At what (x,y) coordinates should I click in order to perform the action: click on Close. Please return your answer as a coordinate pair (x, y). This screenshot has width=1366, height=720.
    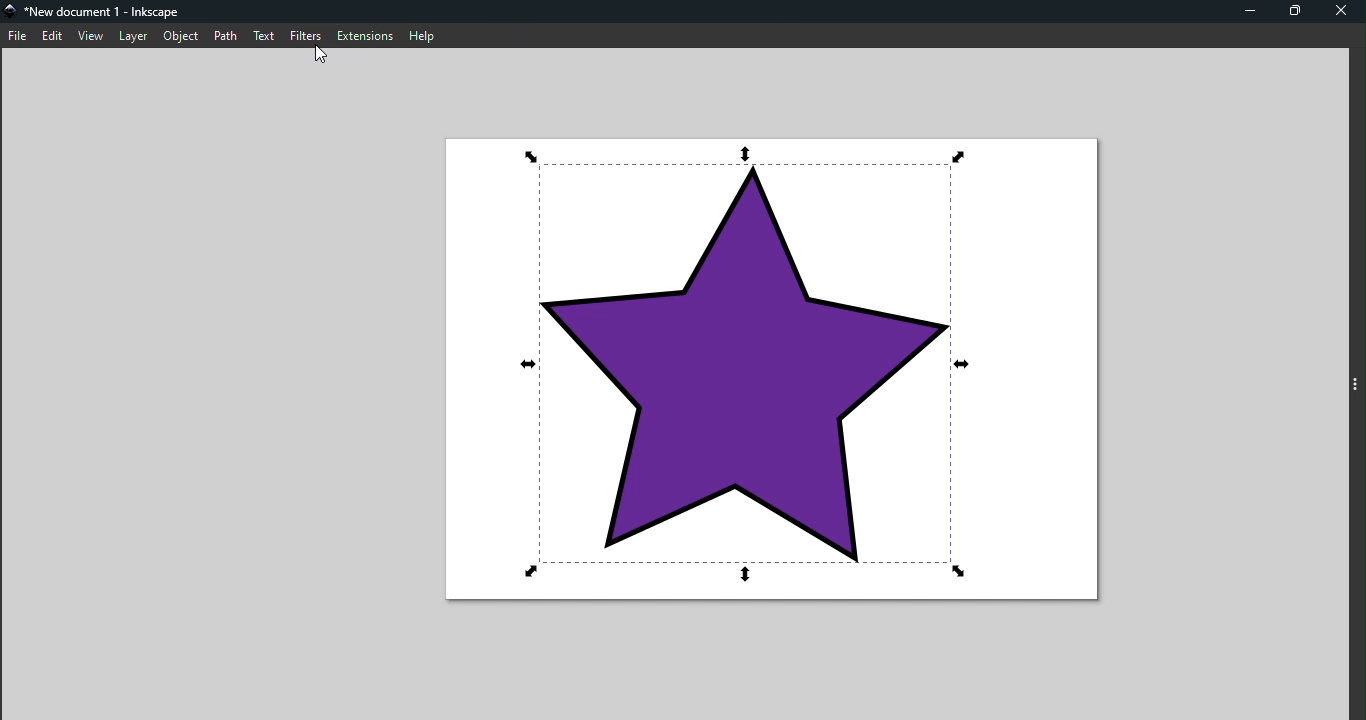
    Looking at the image, I should click on (1340, 11).